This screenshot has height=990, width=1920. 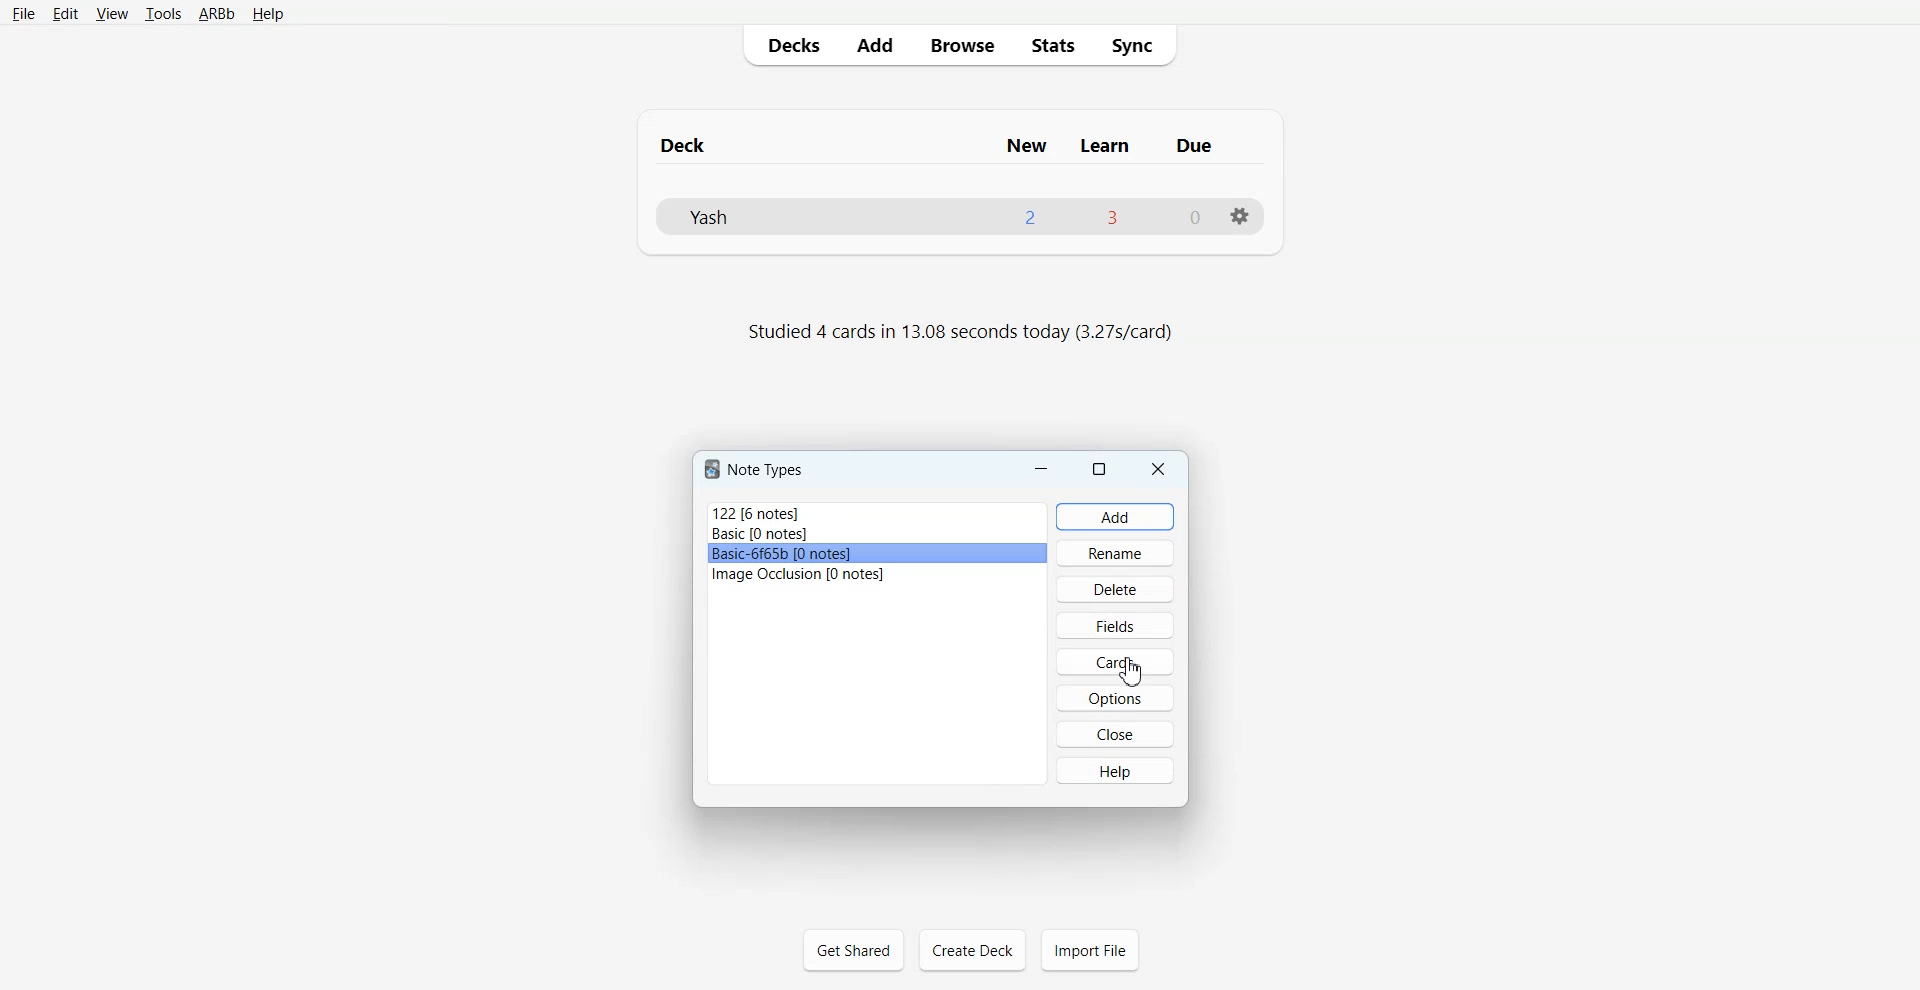 I want to click on Text, so click(x=960, y=137).